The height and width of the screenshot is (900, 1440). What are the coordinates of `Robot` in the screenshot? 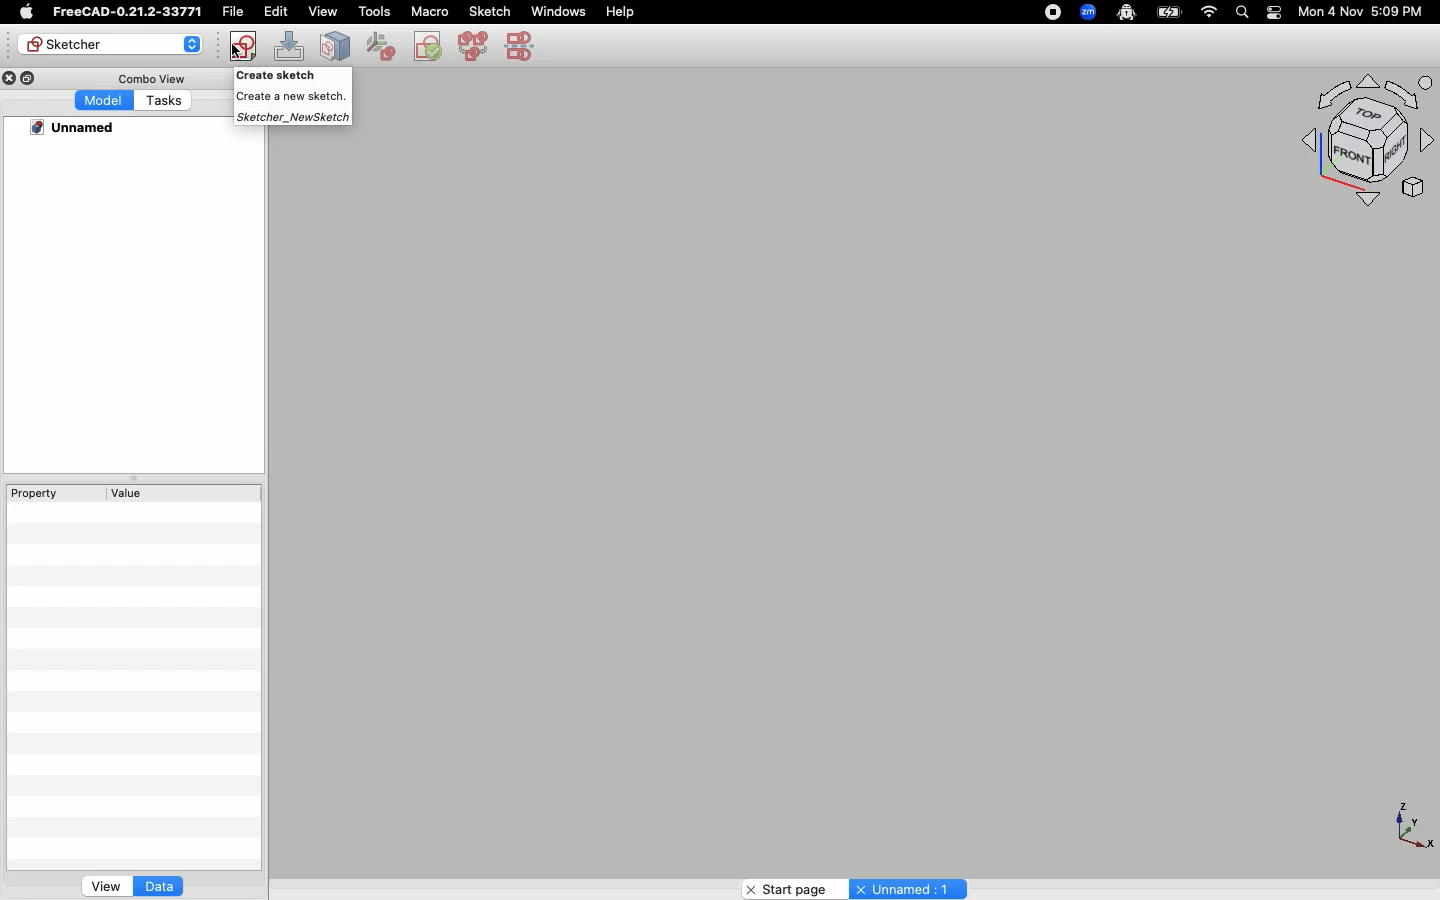 It's located at (1126, 14).